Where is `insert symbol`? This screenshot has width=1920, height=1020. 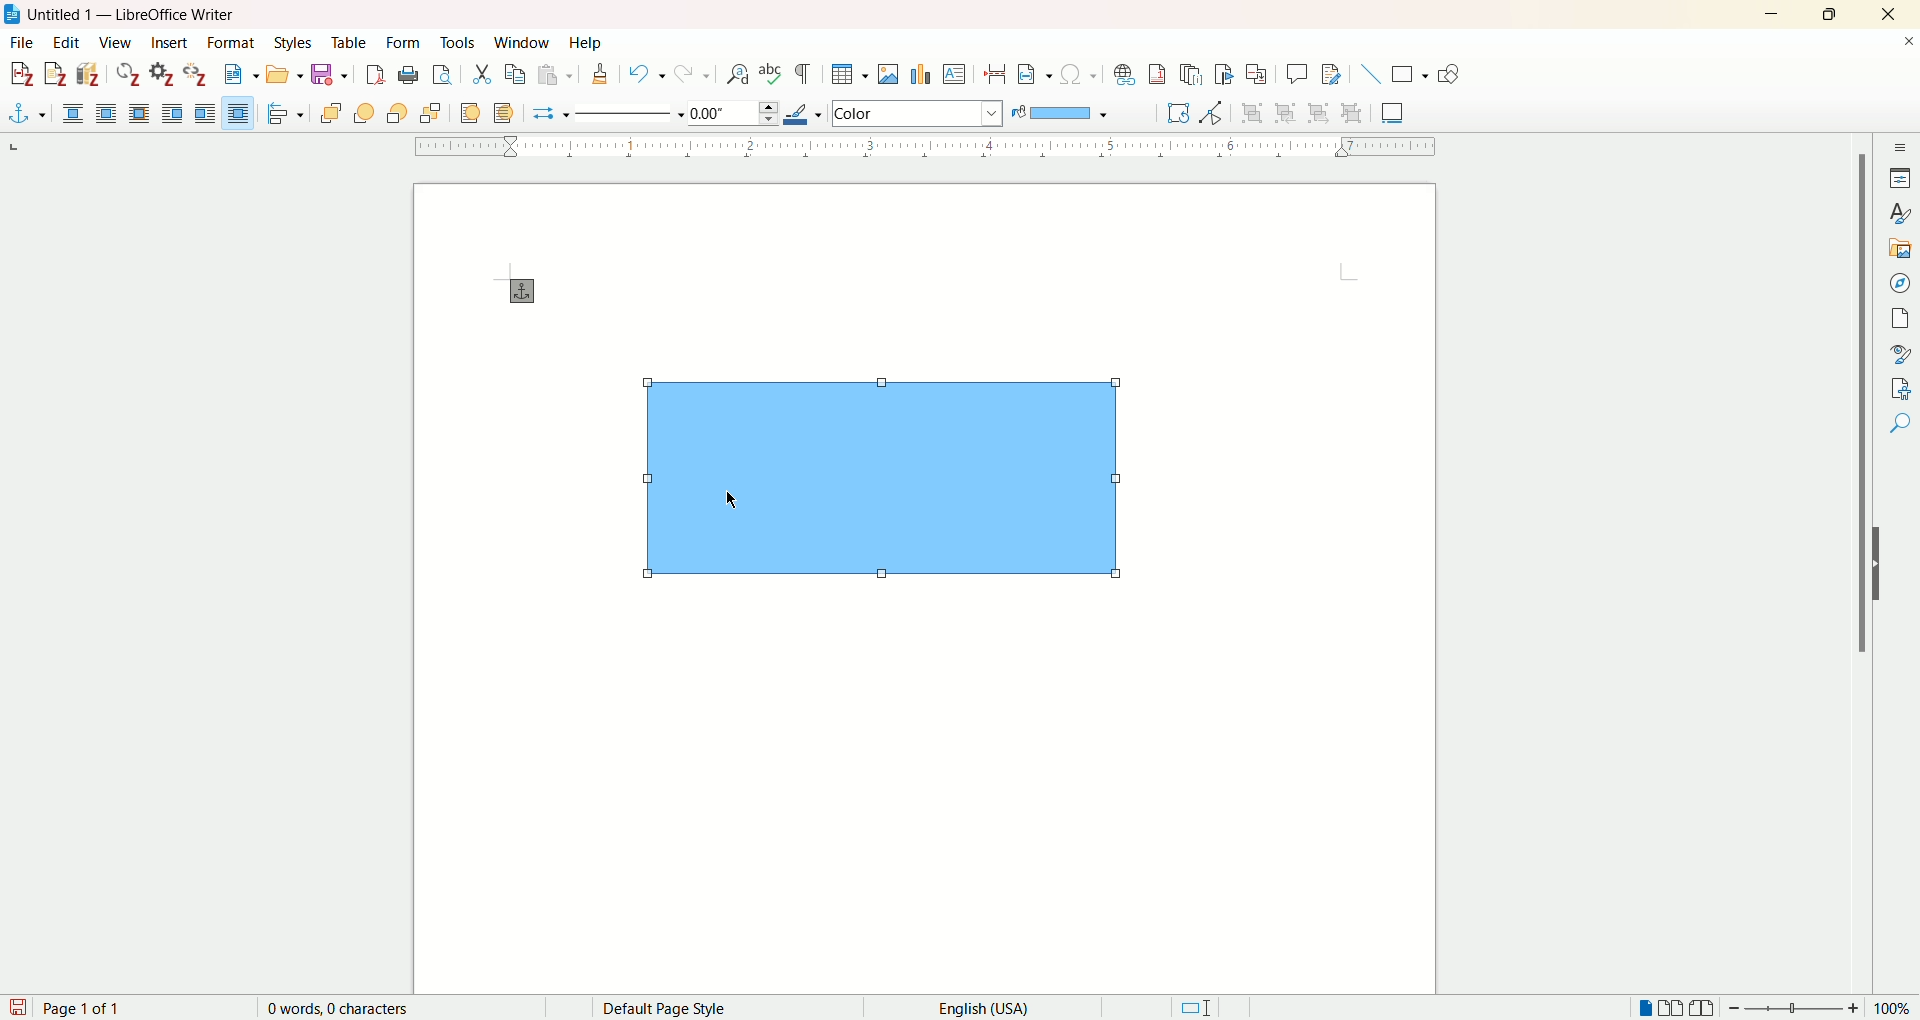
insert symbol is located at coordinates (1079, 75).